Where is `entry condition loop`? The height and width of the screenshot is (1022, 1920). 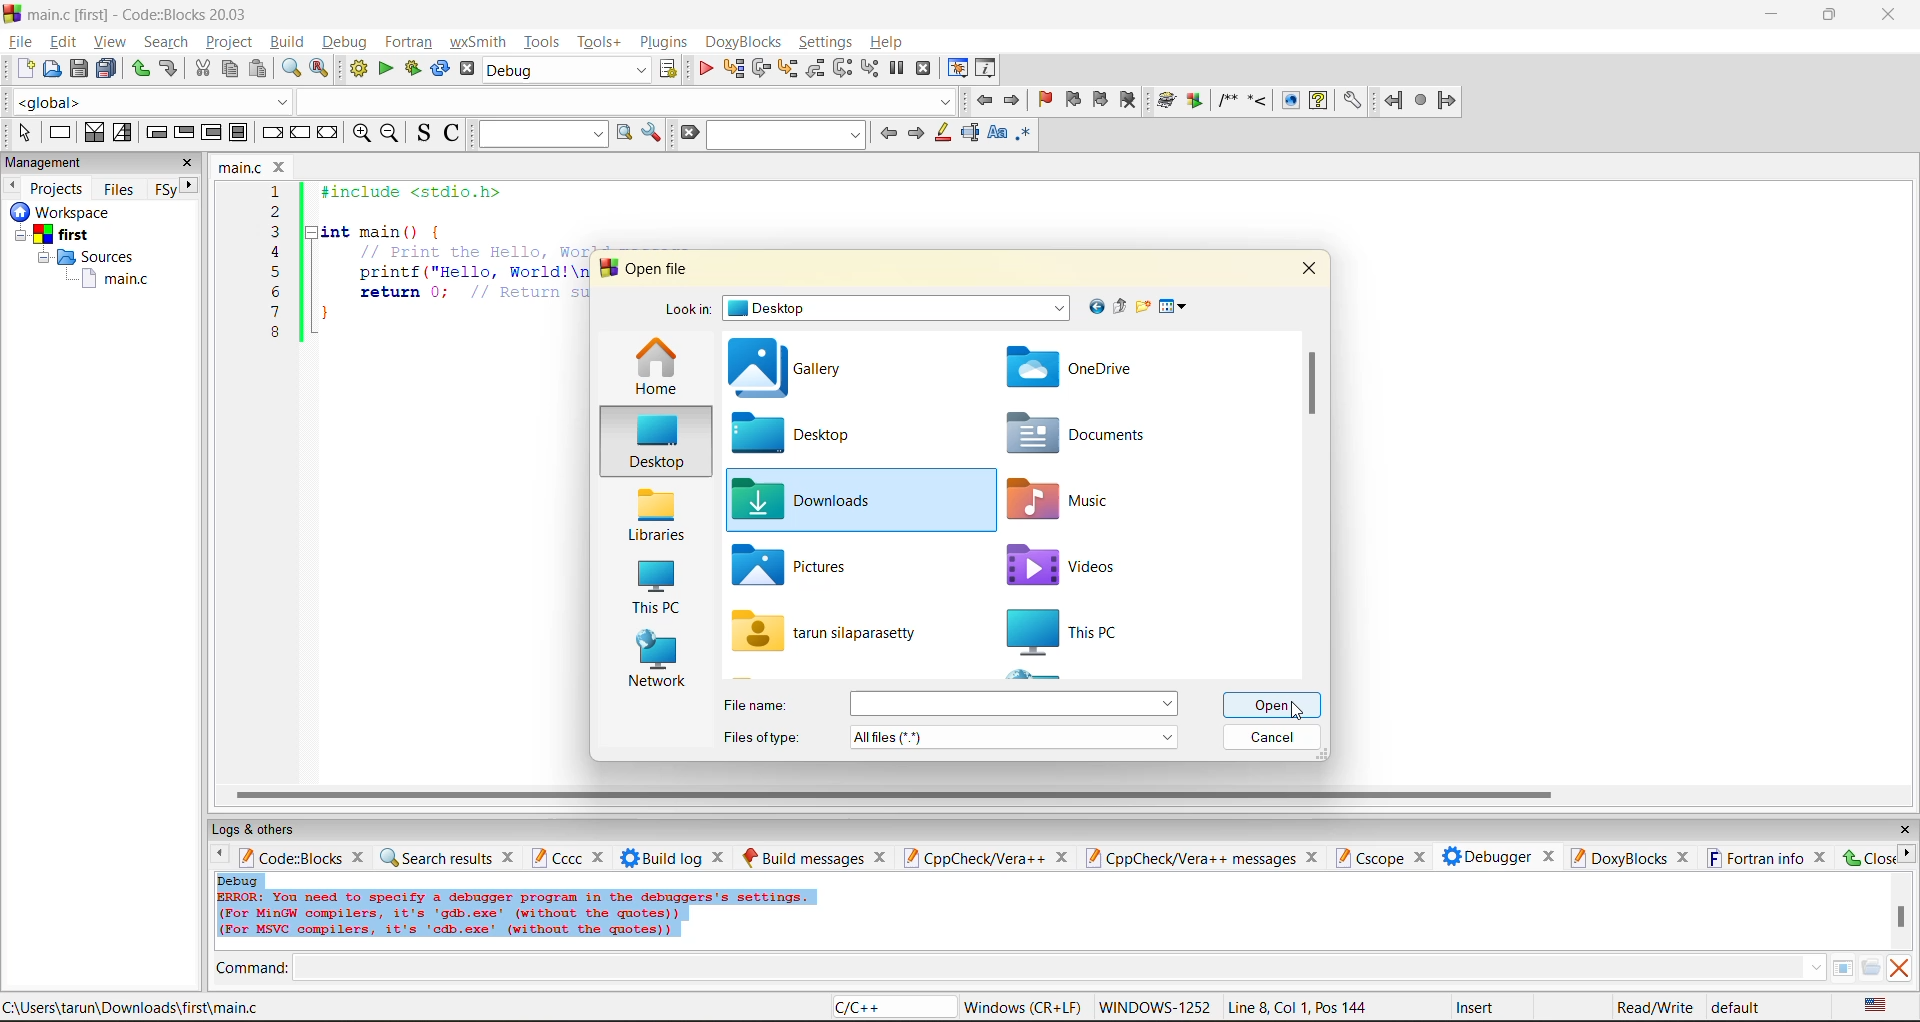
entry condition loop is located at coordinates (156, 132).